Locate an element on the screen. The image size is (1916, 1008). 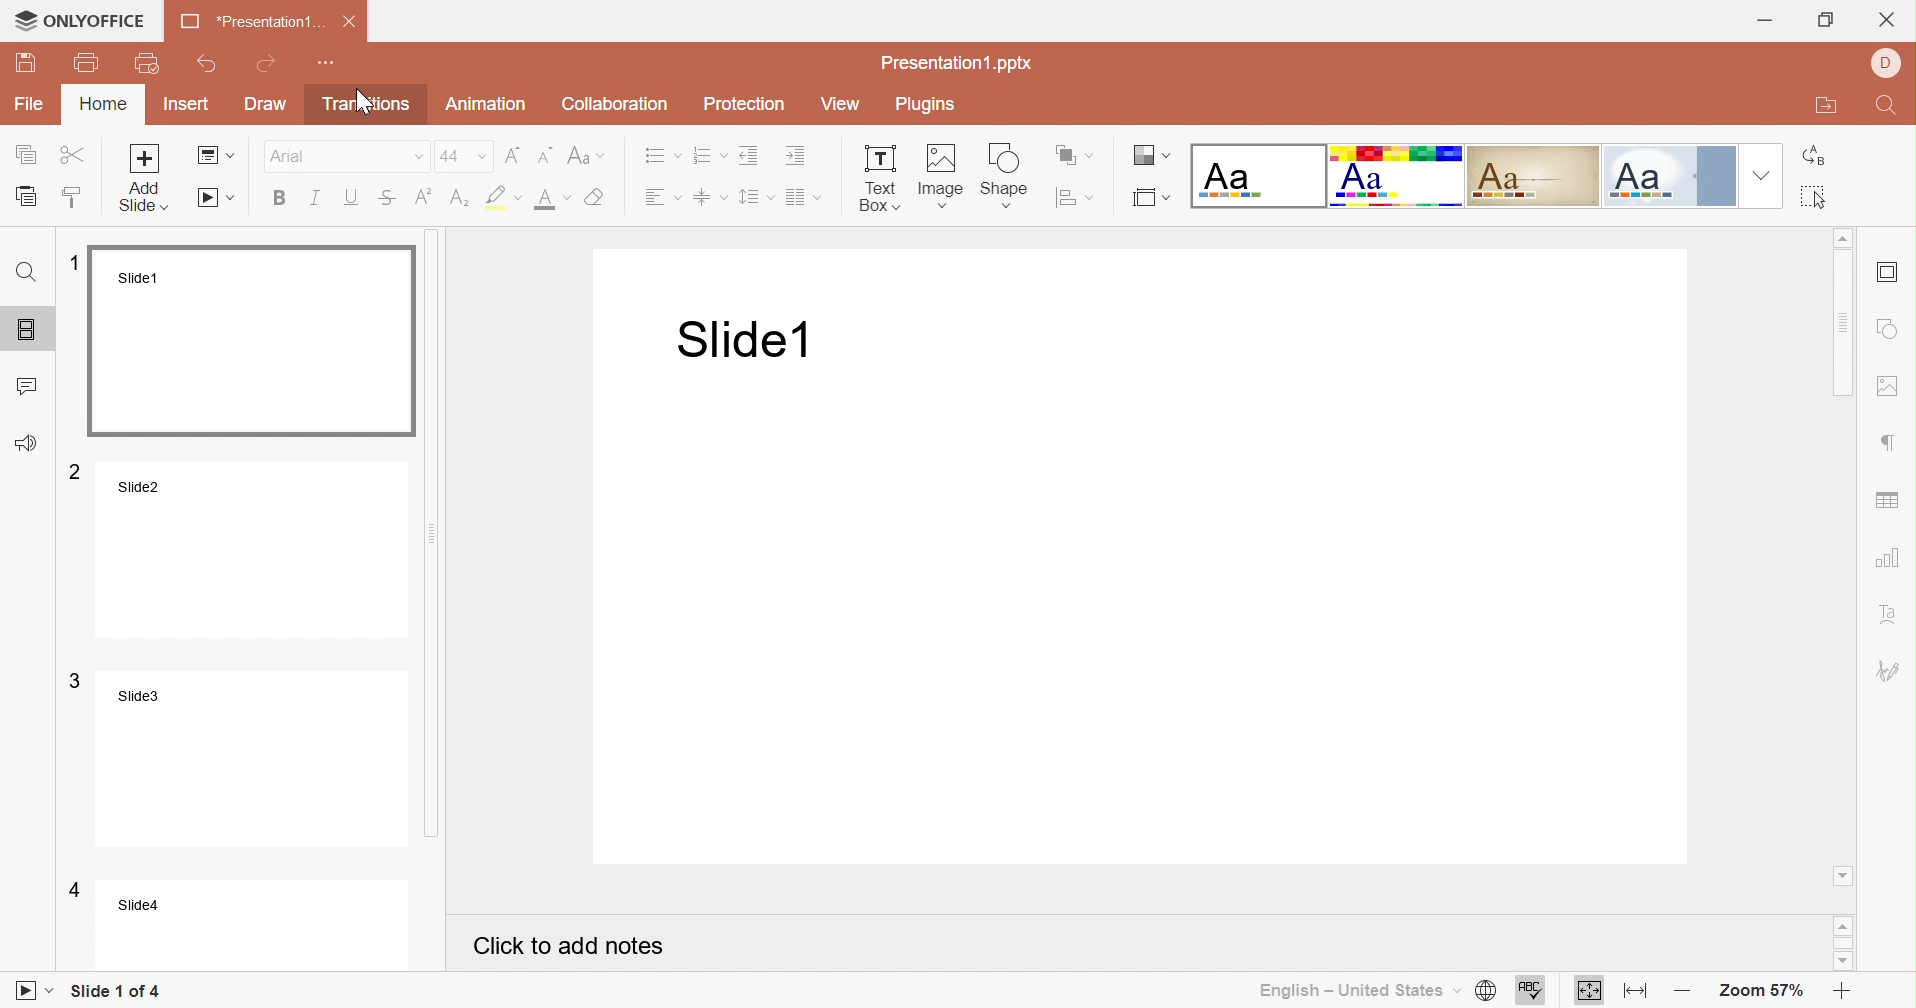
English - United States is located at coordinates (1357, 992).